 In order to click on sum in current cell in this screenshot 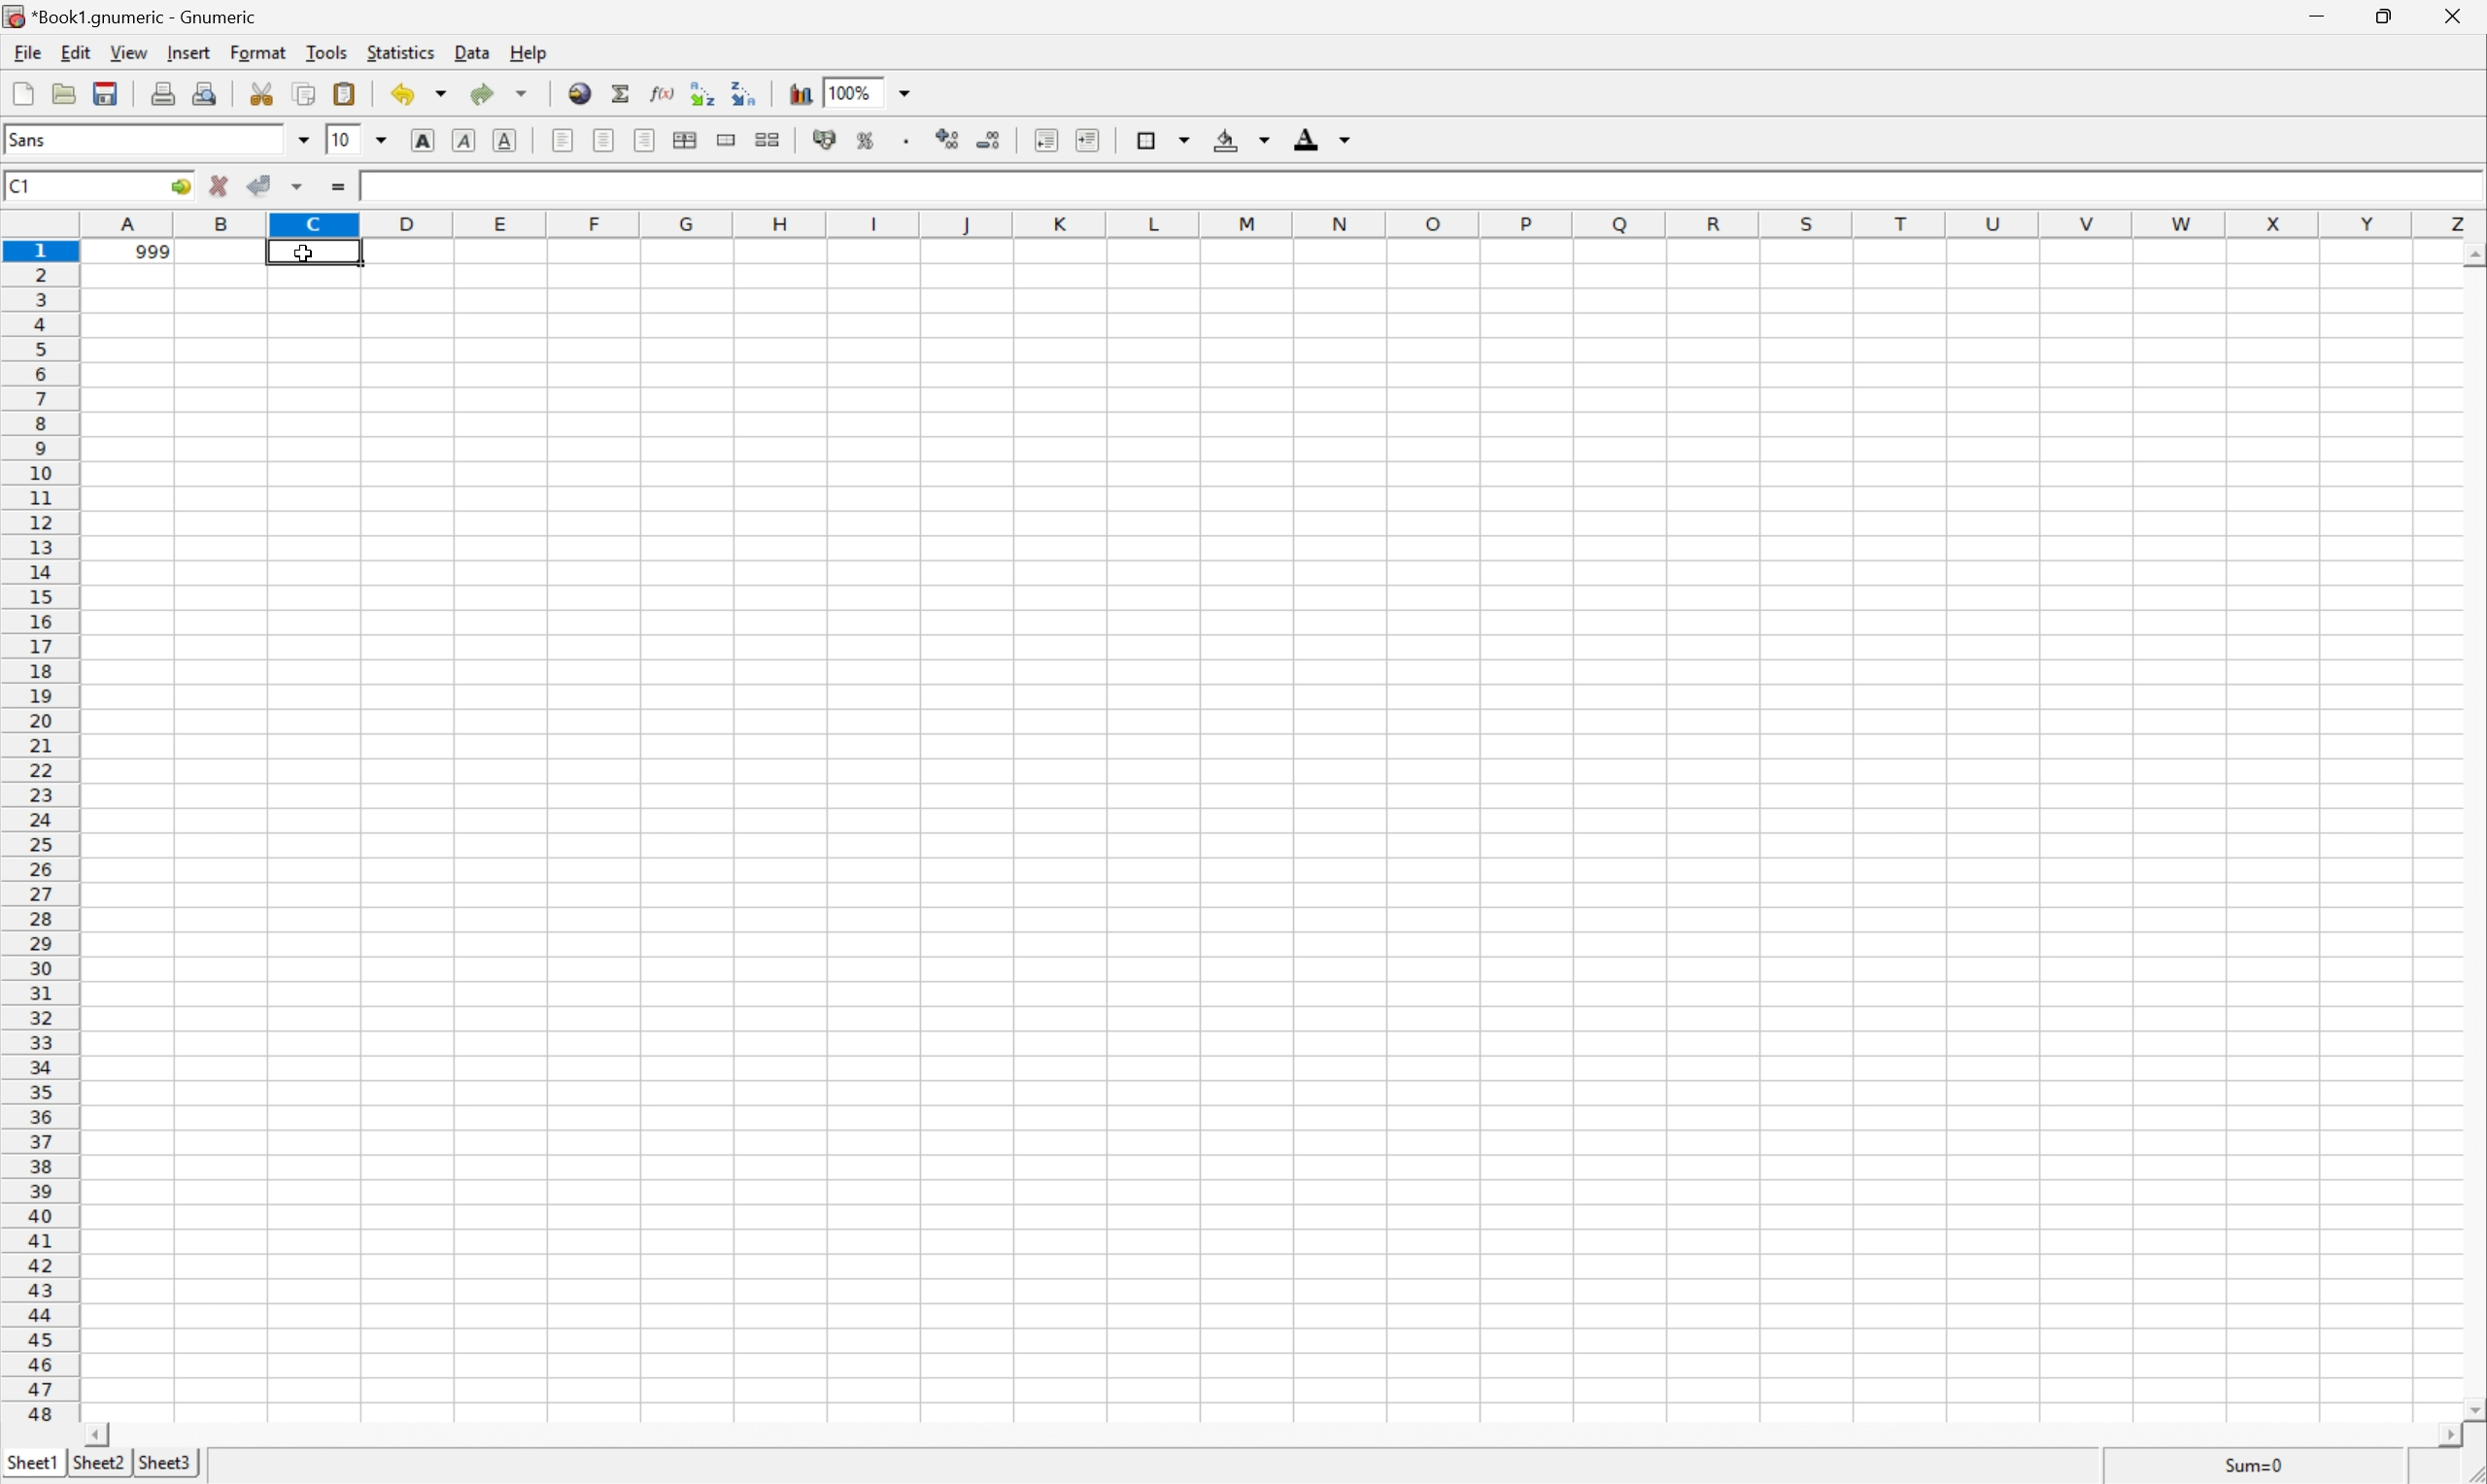, I will do `click(623, 94)`.